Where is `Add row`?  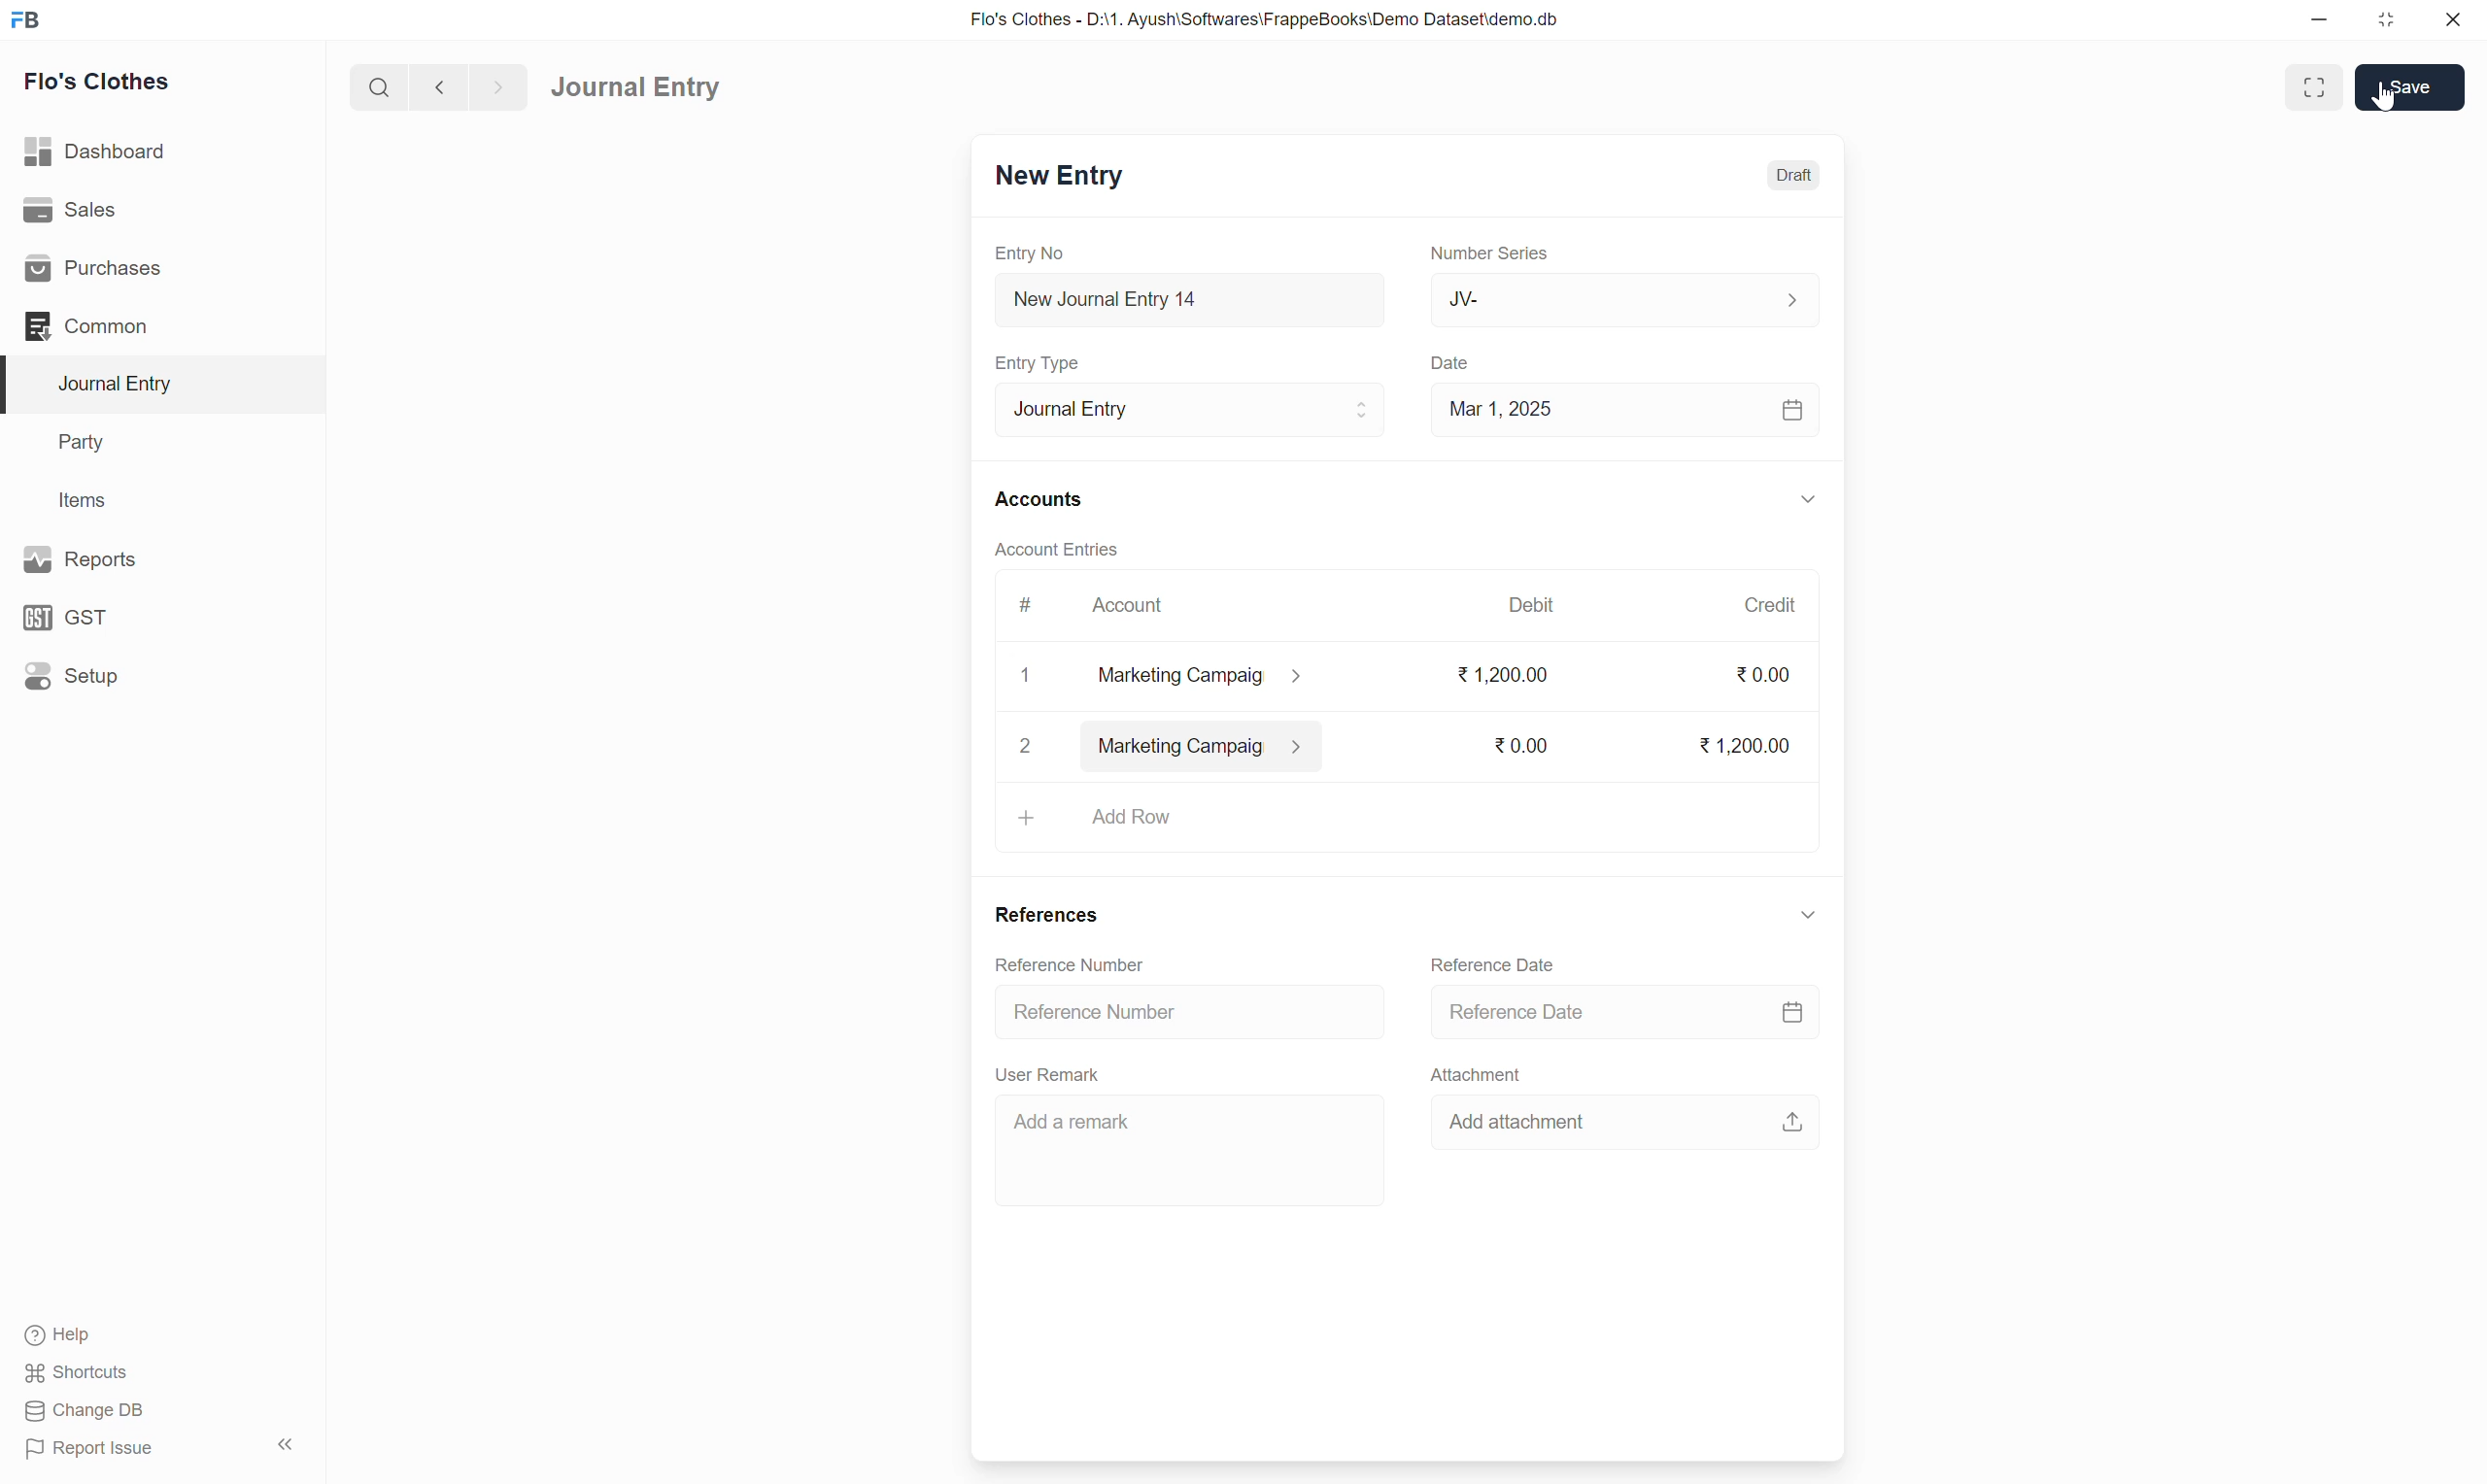 Add row is located at coordinates (1130, 817).